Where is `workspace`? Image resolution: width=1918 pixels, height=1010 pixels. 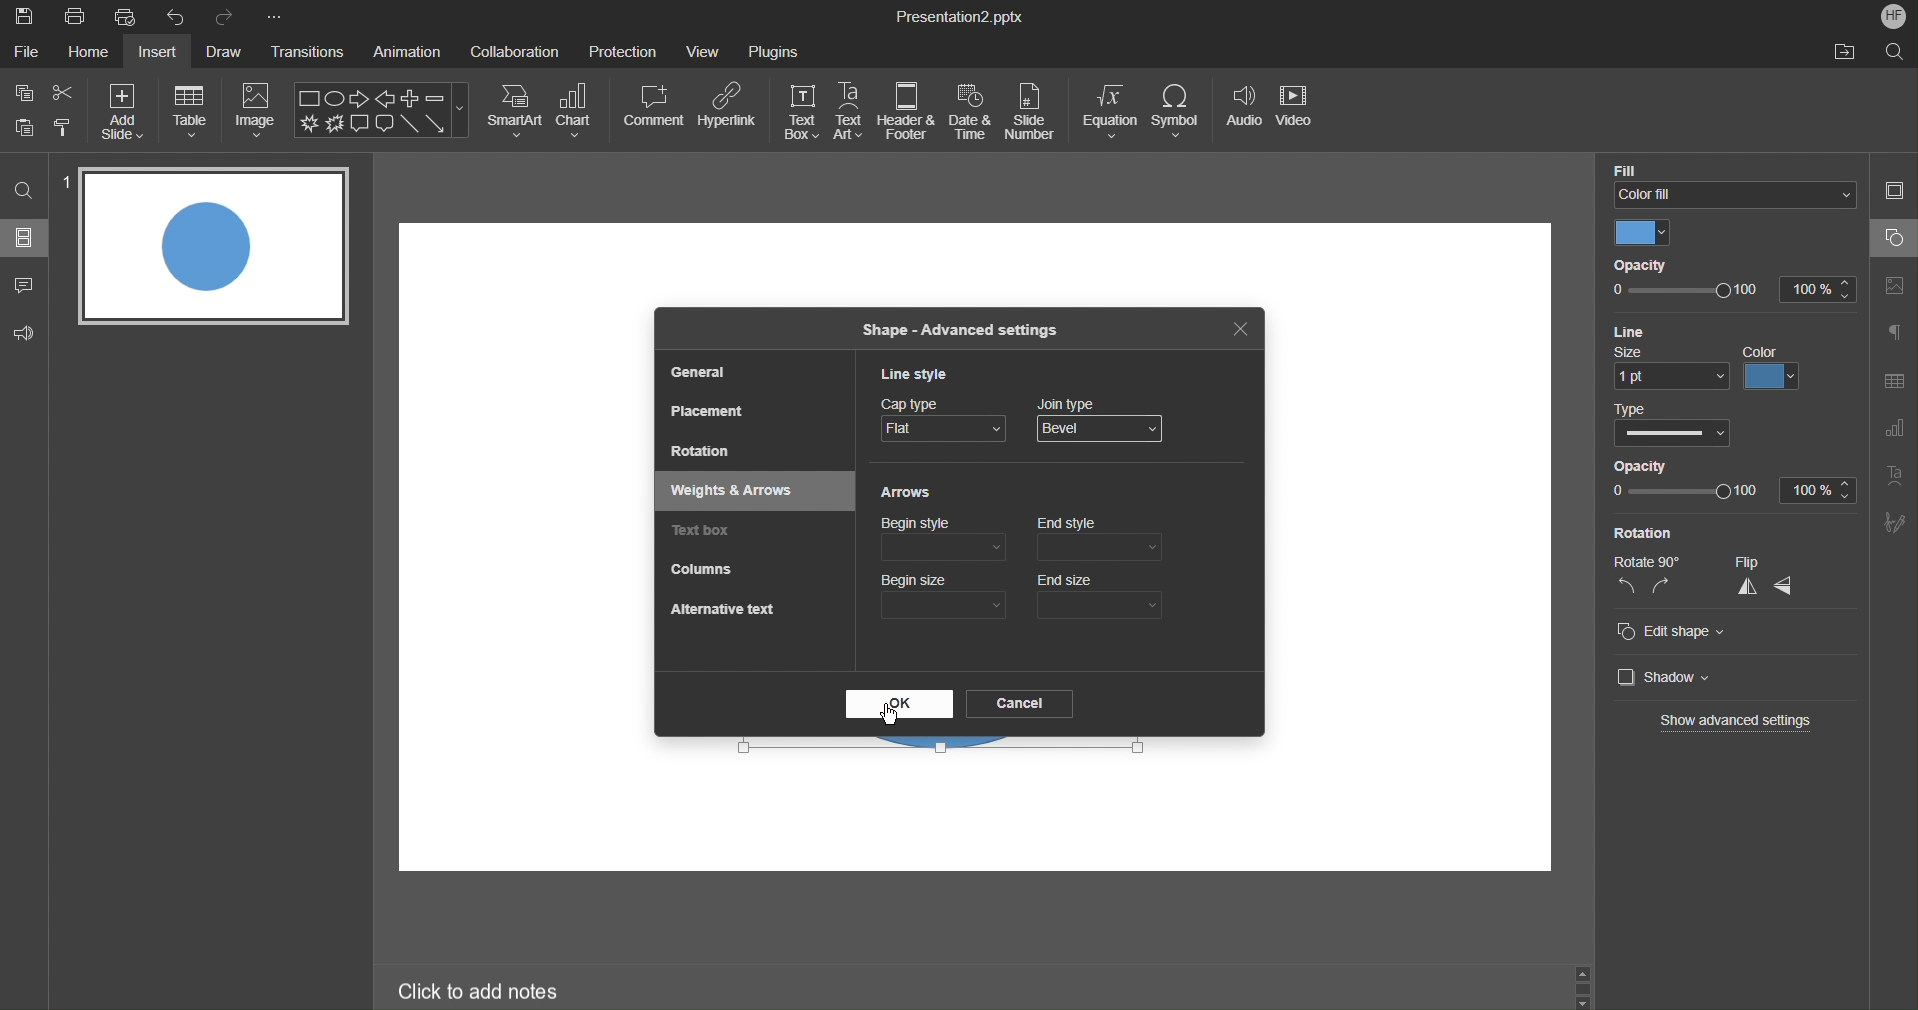
workspace is located at coordinates (1101, 831).